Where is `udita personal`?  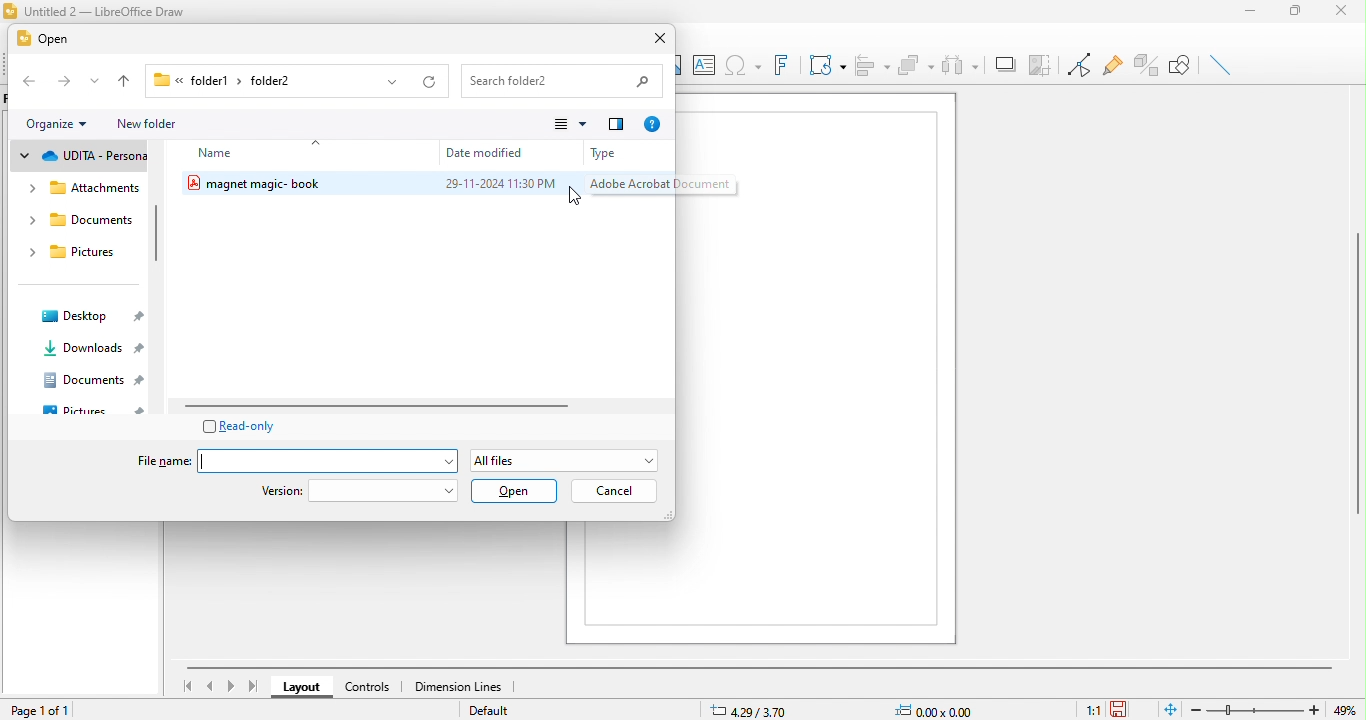 udita personal is located at coordinates (80, 157).